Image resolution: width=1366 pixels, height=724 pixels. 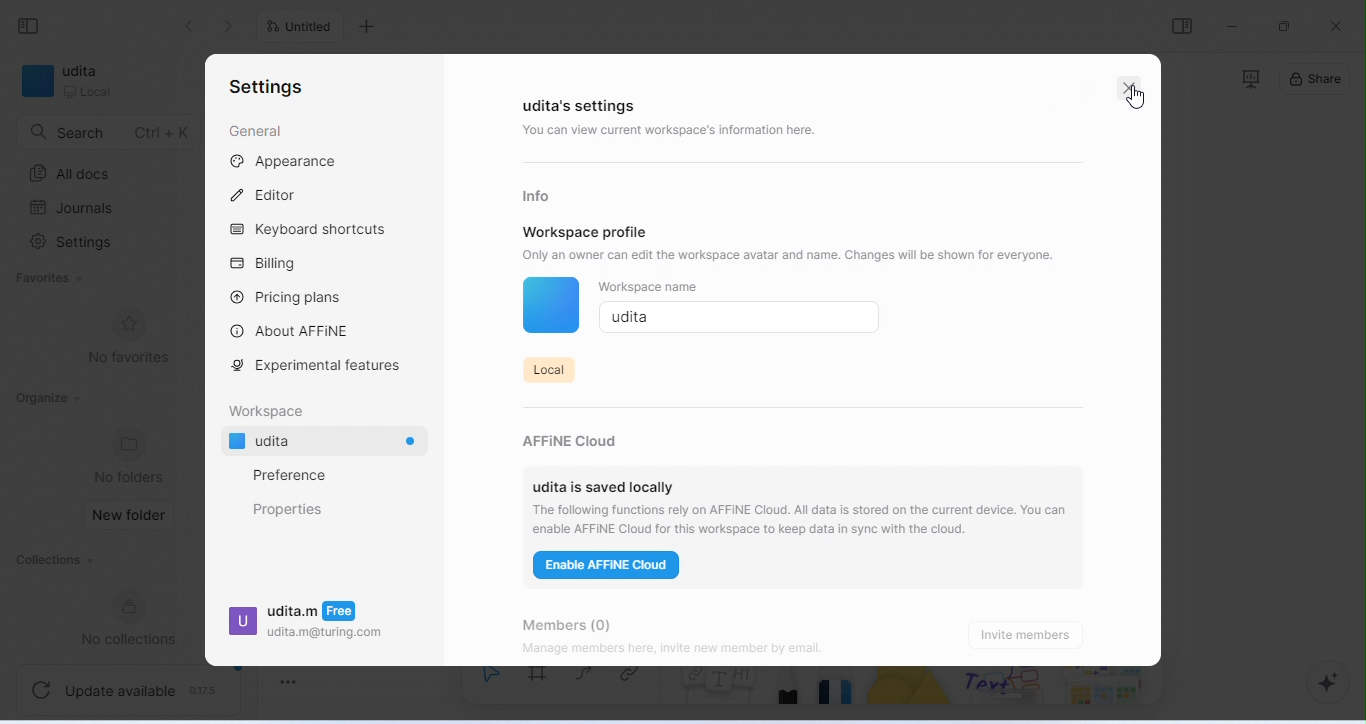 I want to click on search, so click(x=109, y=132).